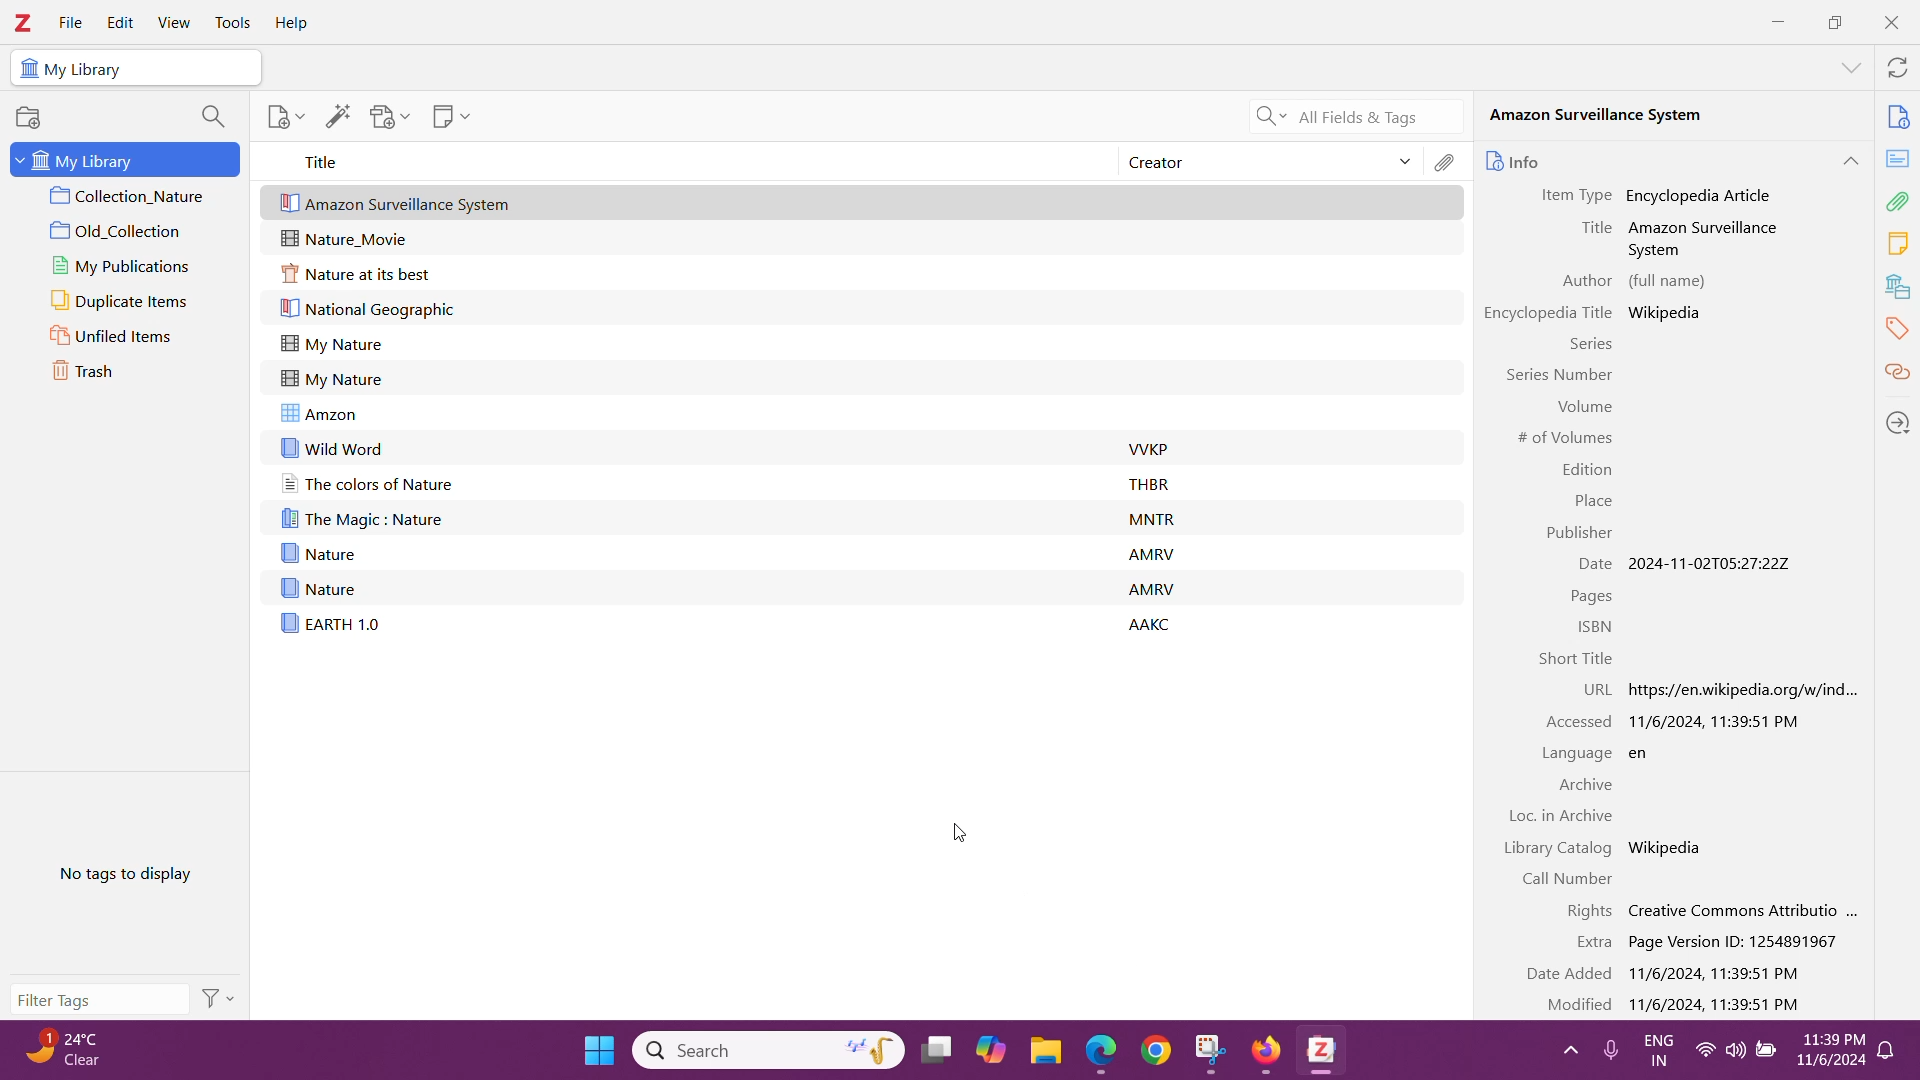 The width and height of the screenshot is (1920, 1080). Describe the element at coordinates (1590, 691) in the screenshot. I see `URL` at that location.